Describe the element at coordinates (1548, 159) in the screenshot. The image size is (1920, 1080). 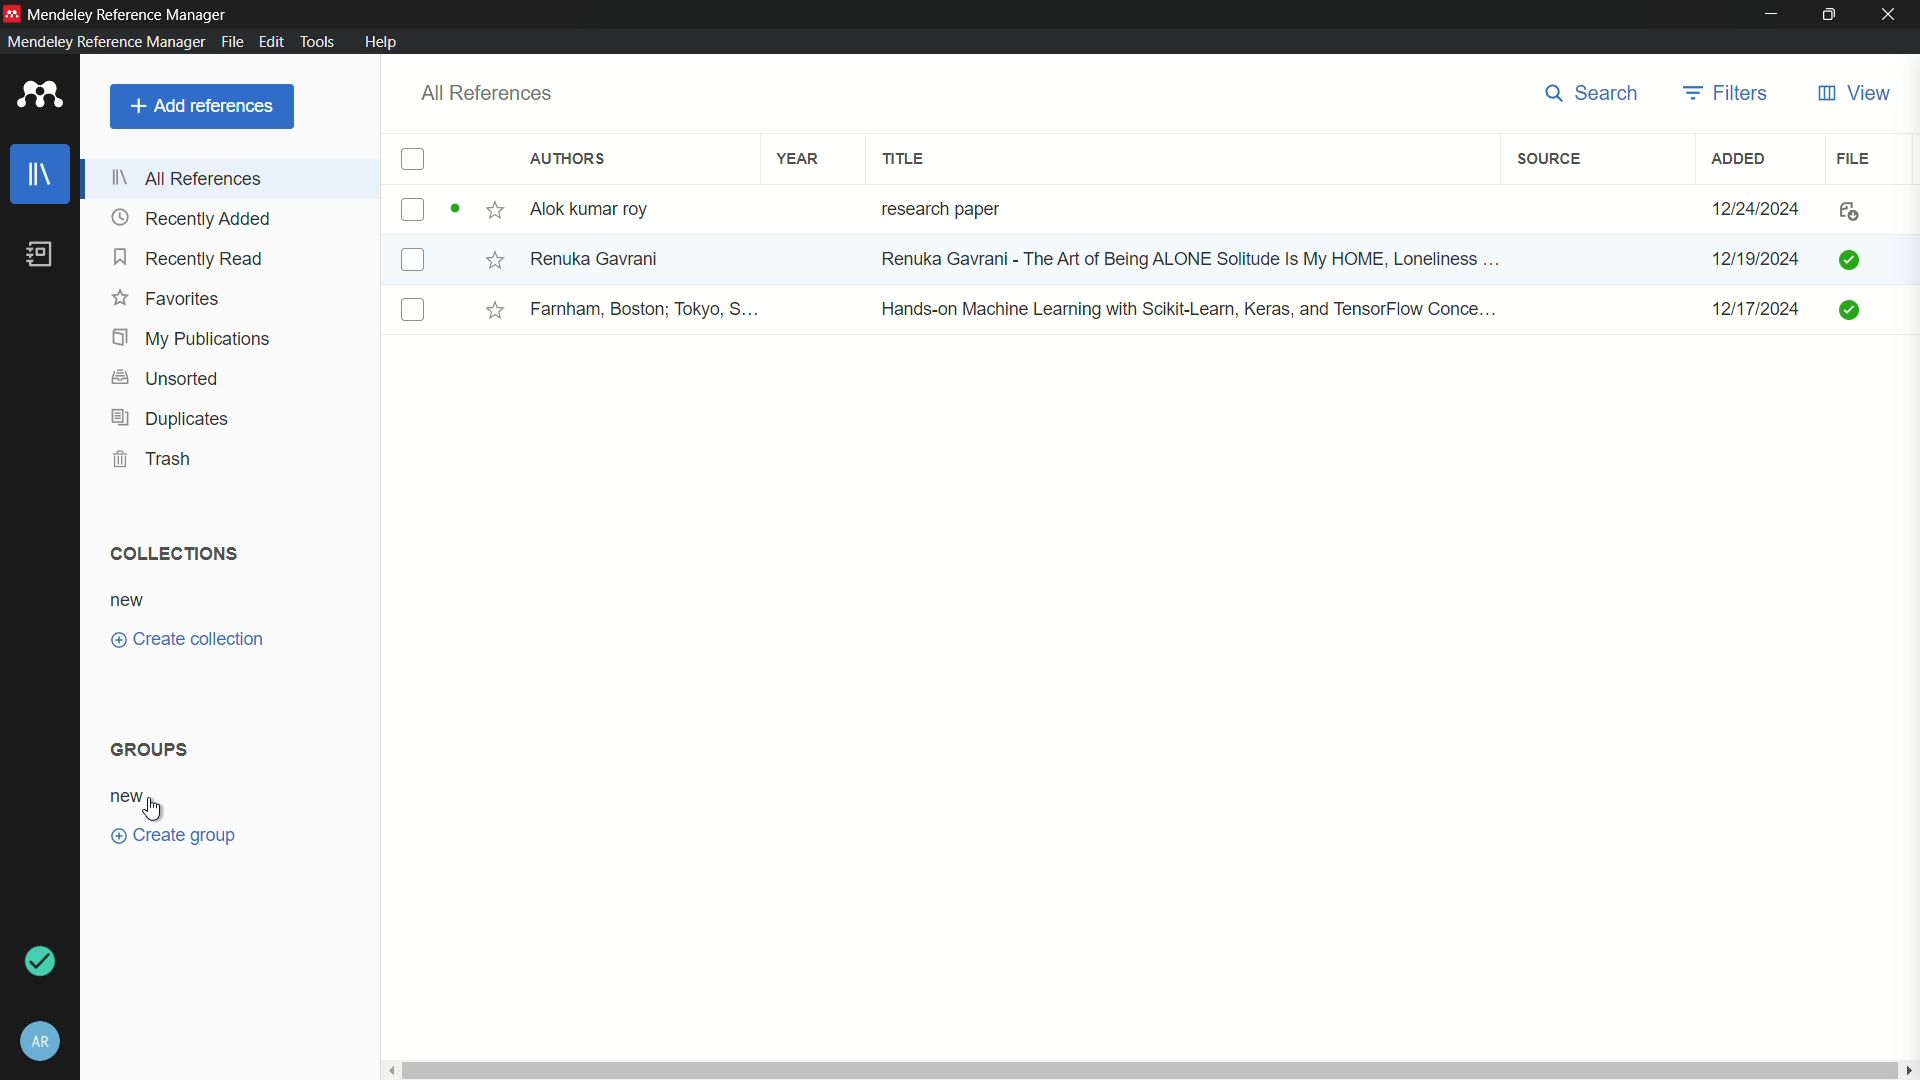
I see `source` at that location.